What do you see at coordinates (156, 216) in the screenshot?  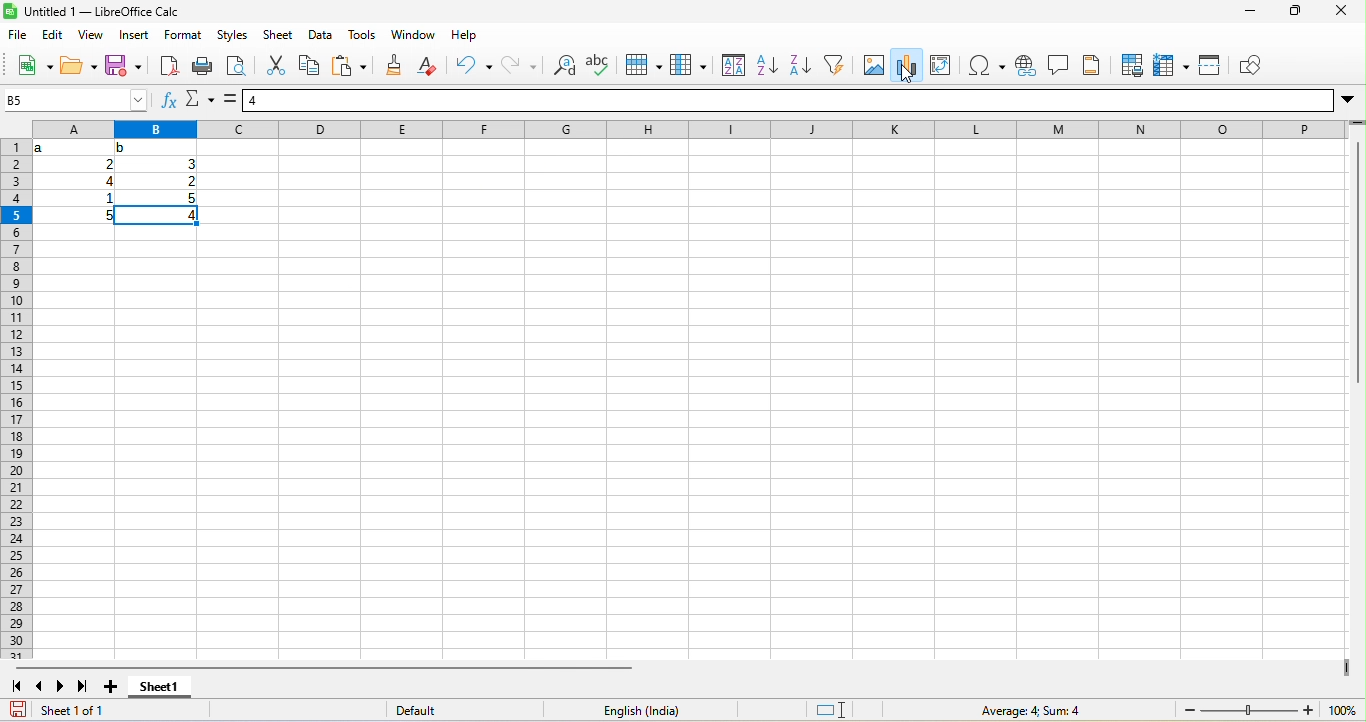 I see `4` at bounding box center [156, 216].